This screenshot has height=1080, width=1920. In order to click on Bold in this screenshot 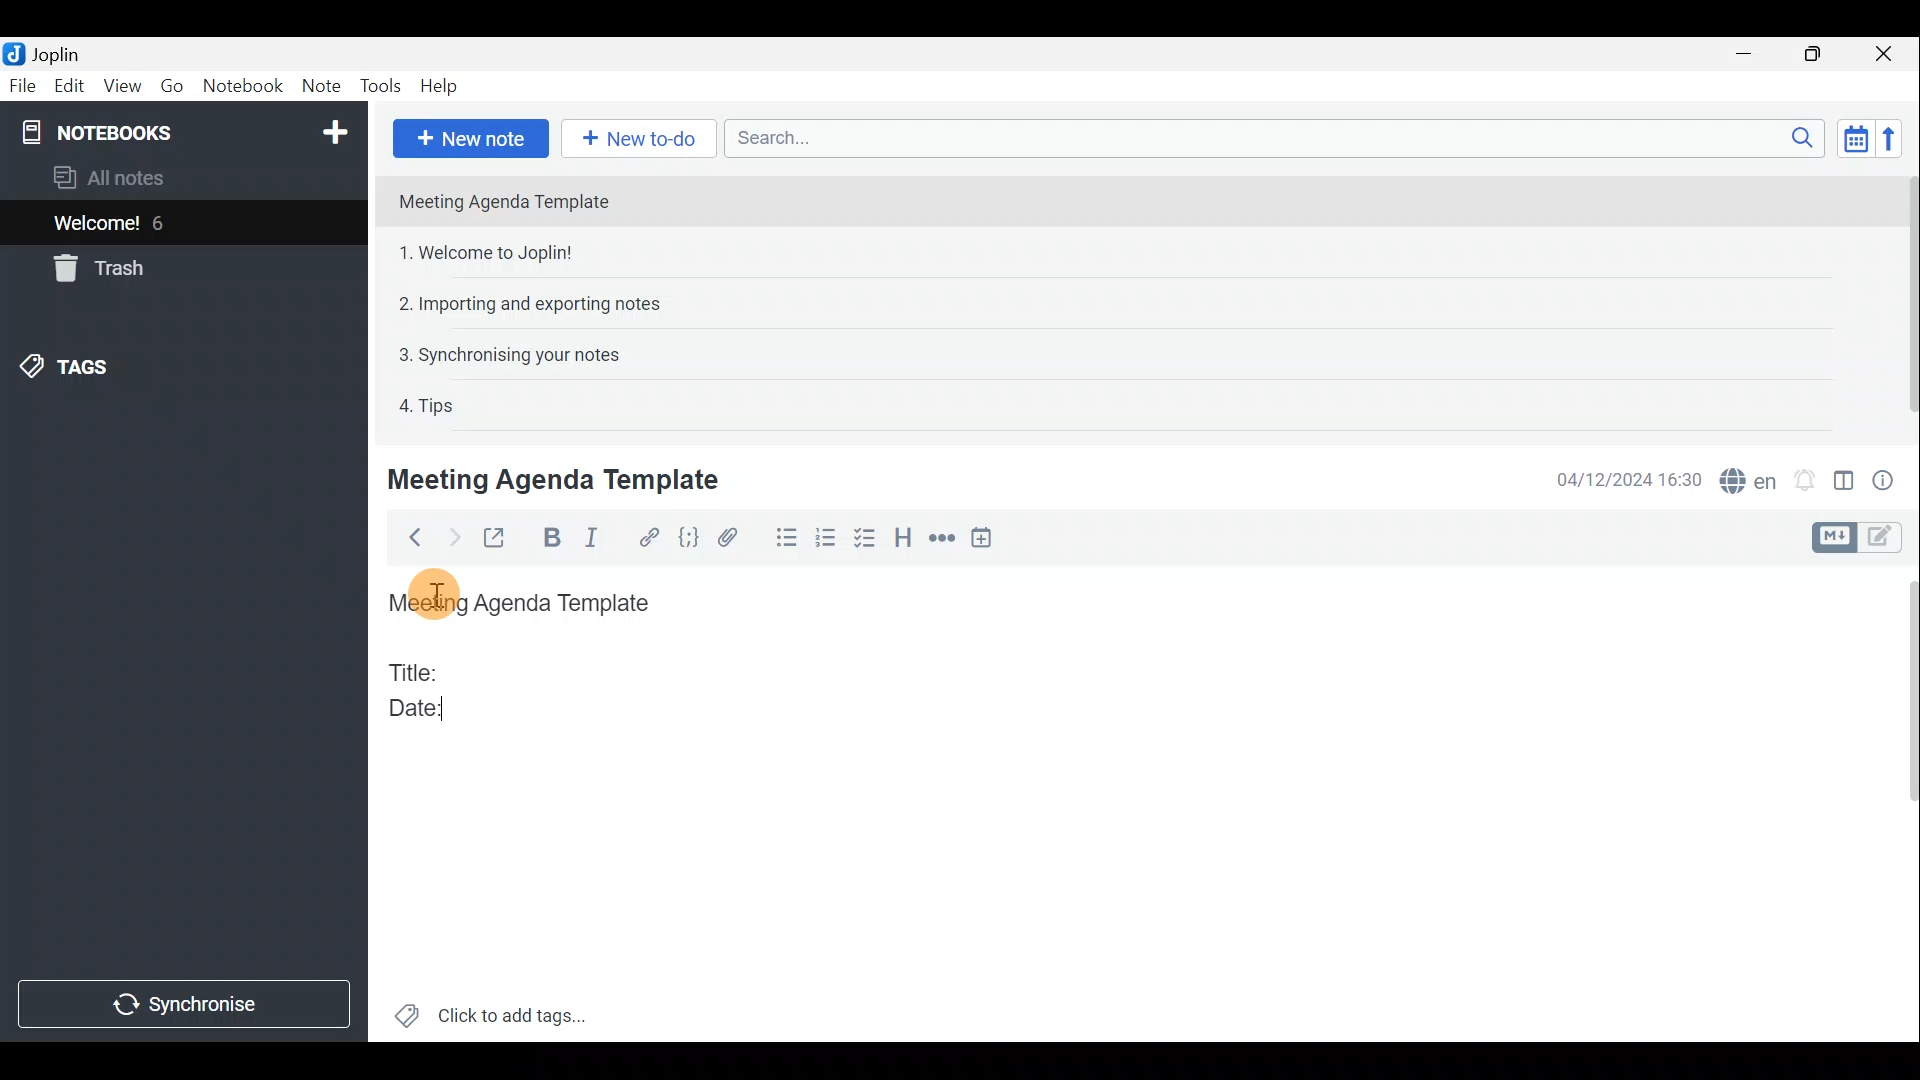, I will do `click(549, 538)`.